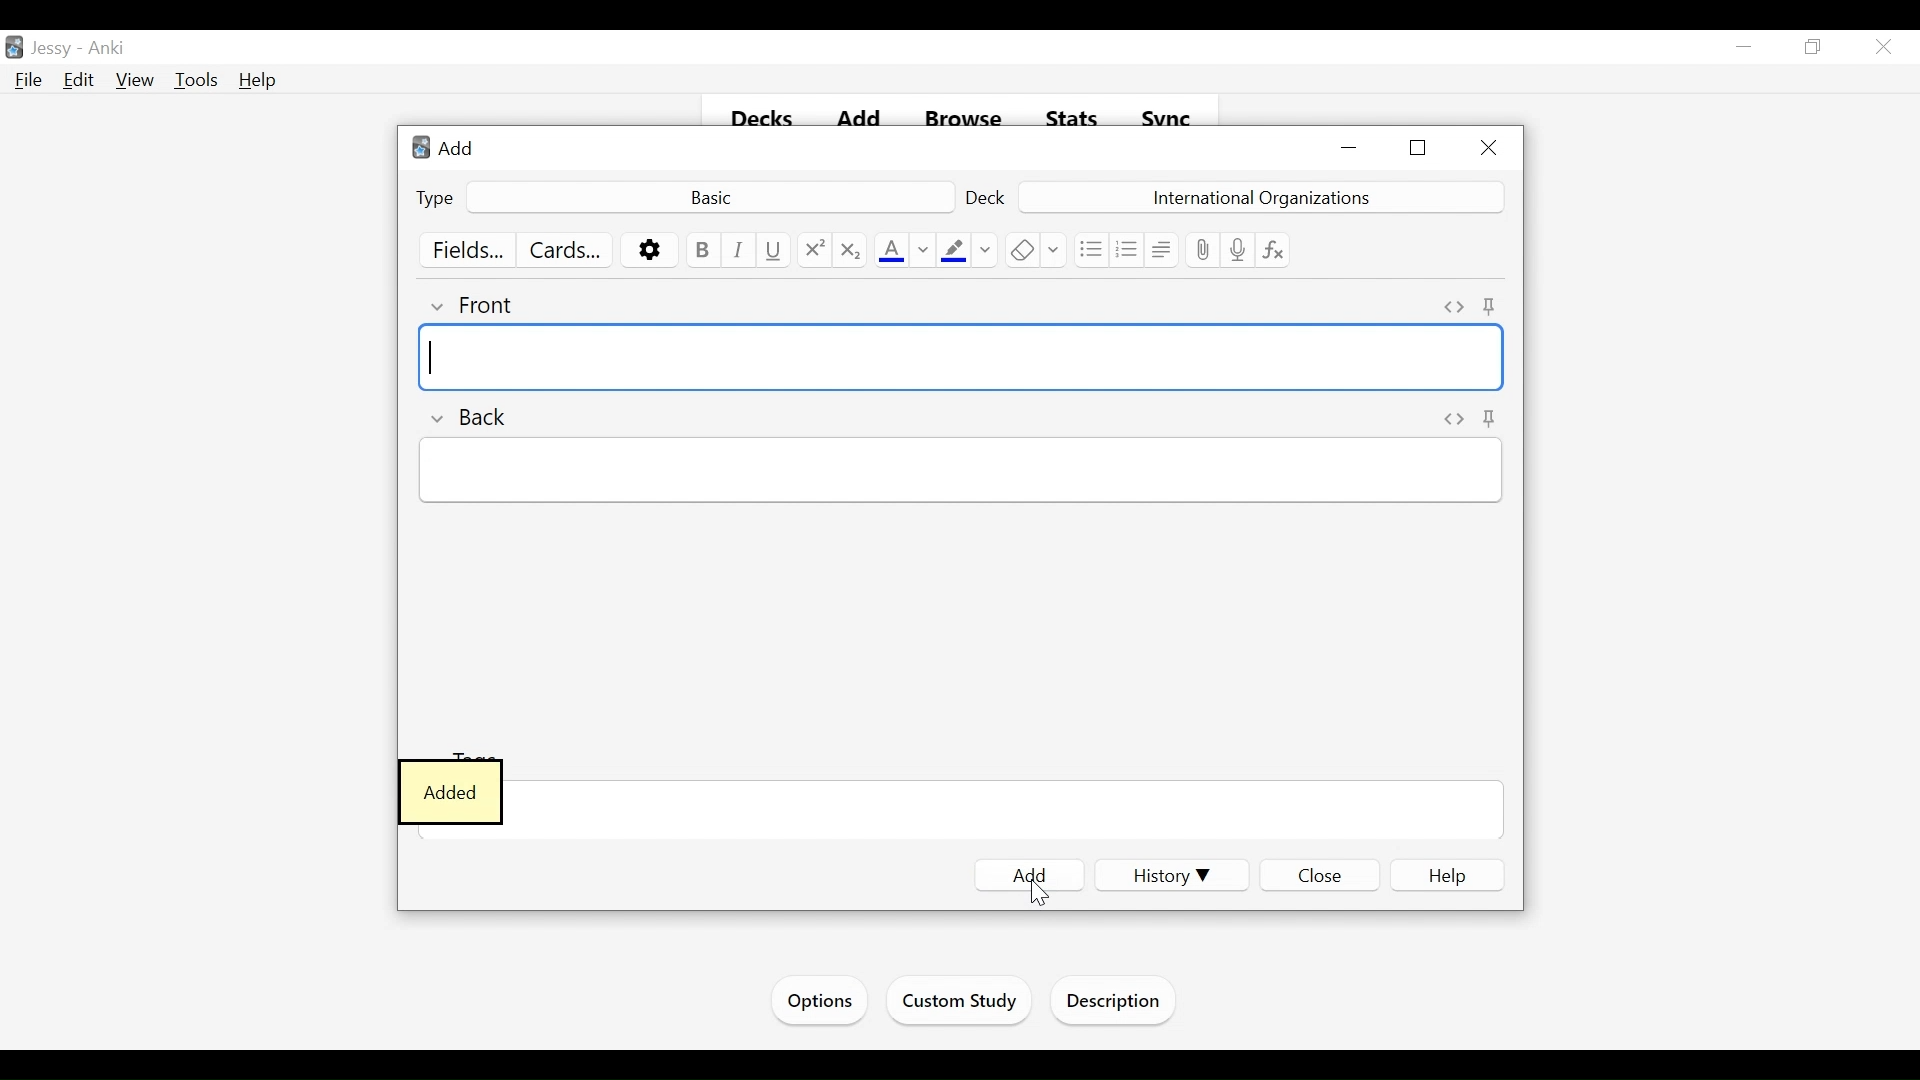  I want to click on Tools, so click(196, 80).